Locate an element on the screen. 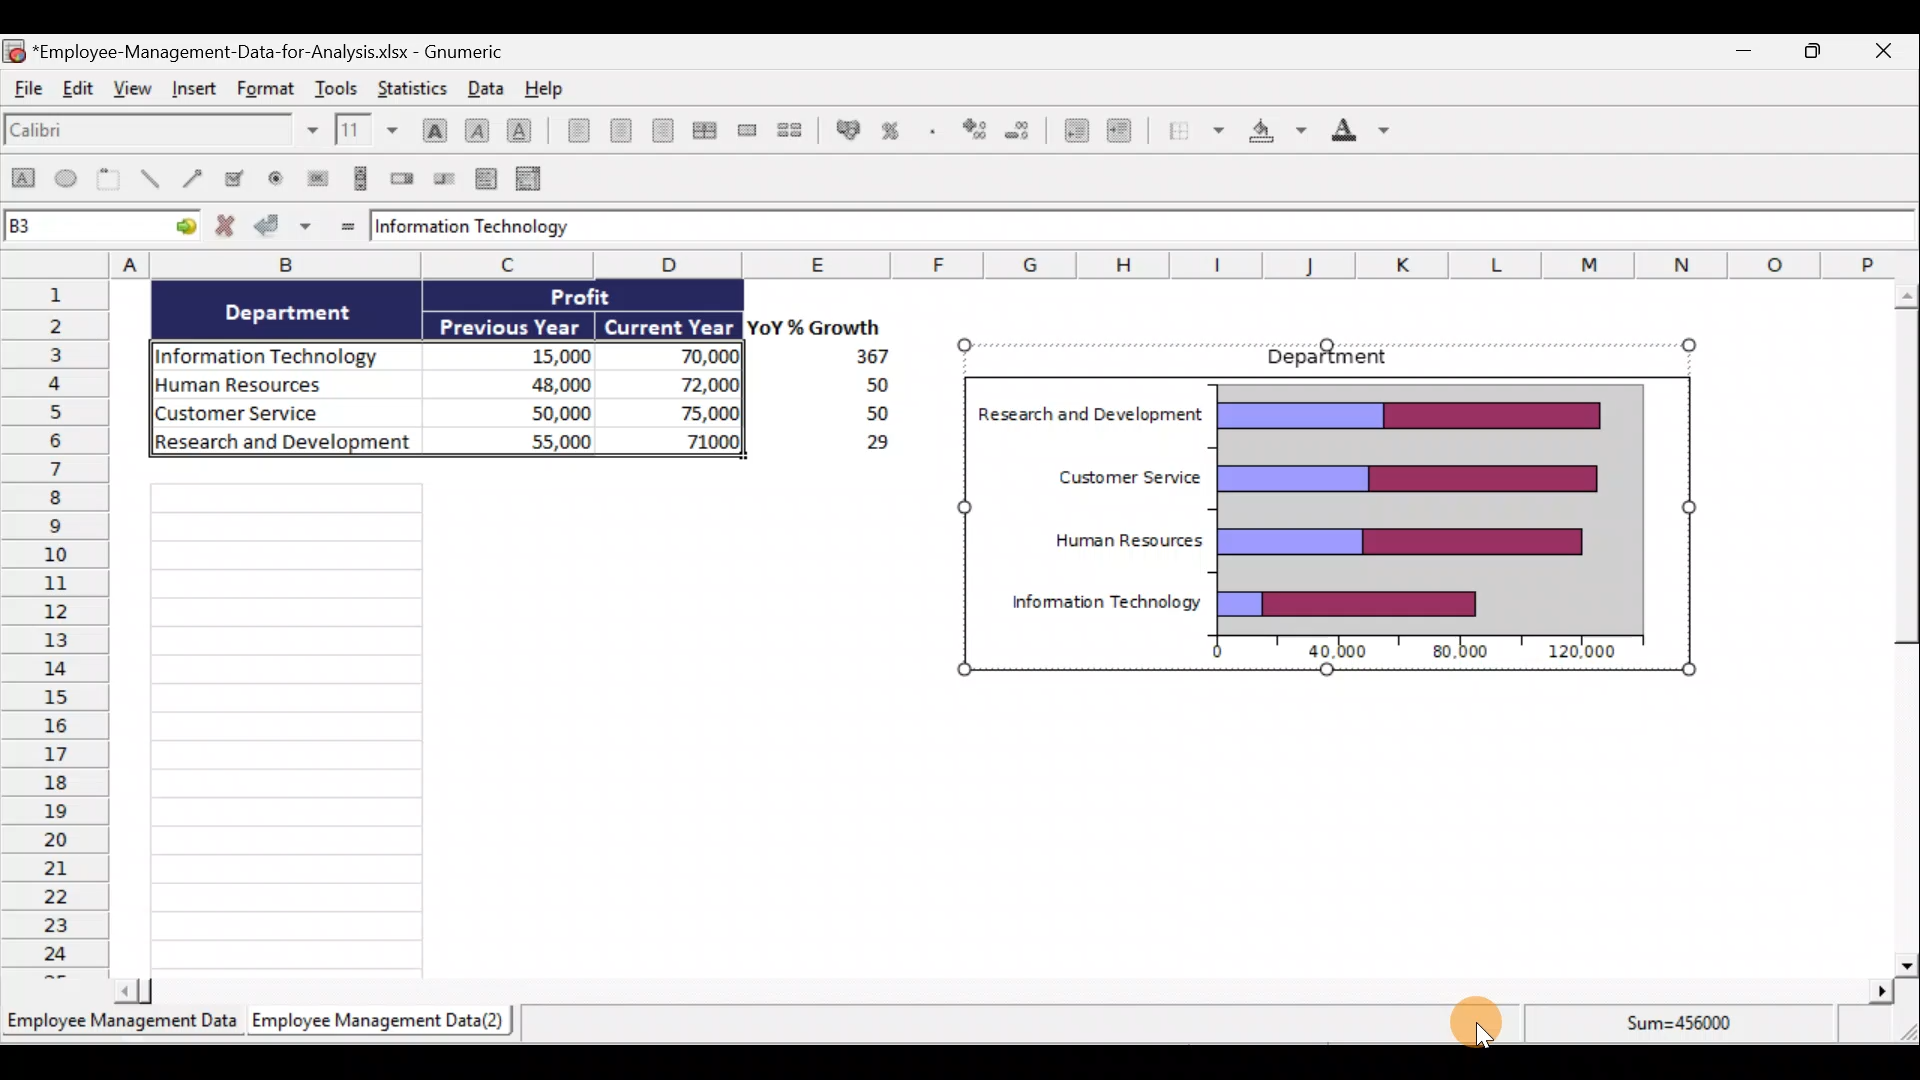  Set the format of the selected cells to include a thousands separator is located at coordinates (933, 127).